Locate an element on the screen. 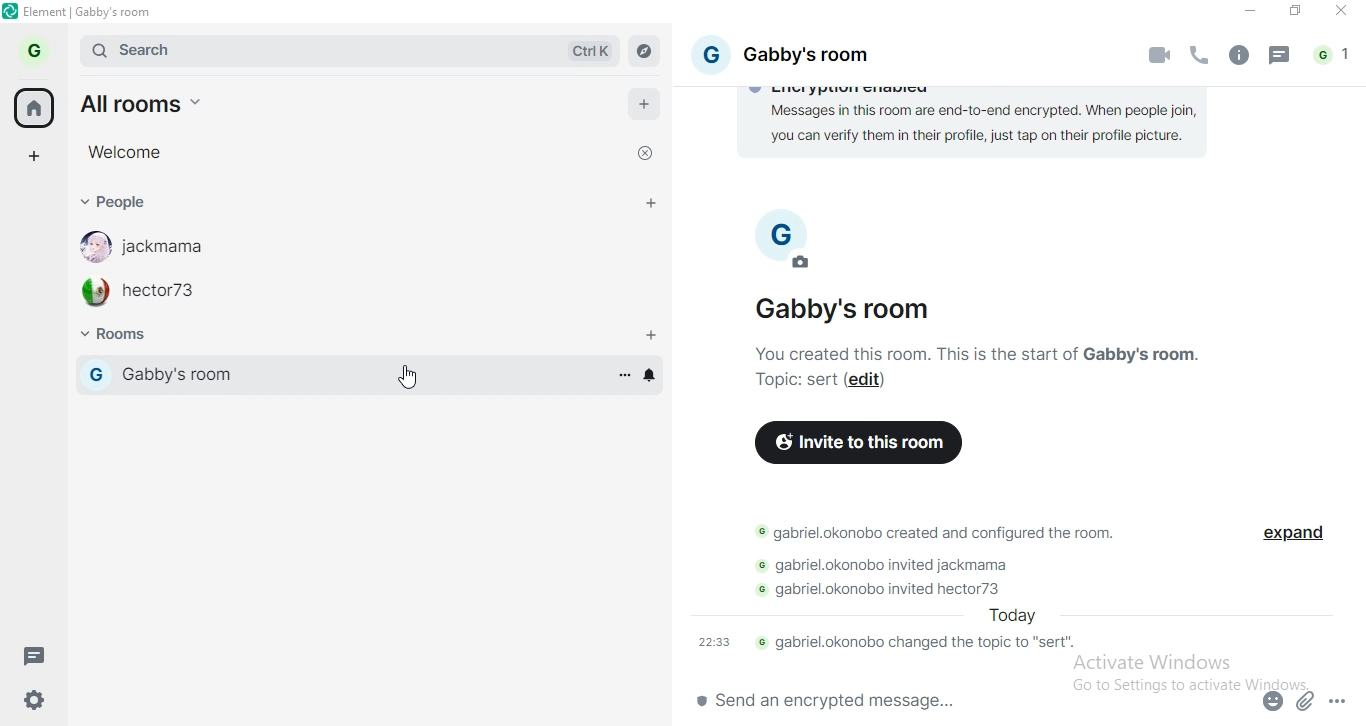 This screenshot has height=726, width=1366. text 2 is located at coordinates (994, 353).